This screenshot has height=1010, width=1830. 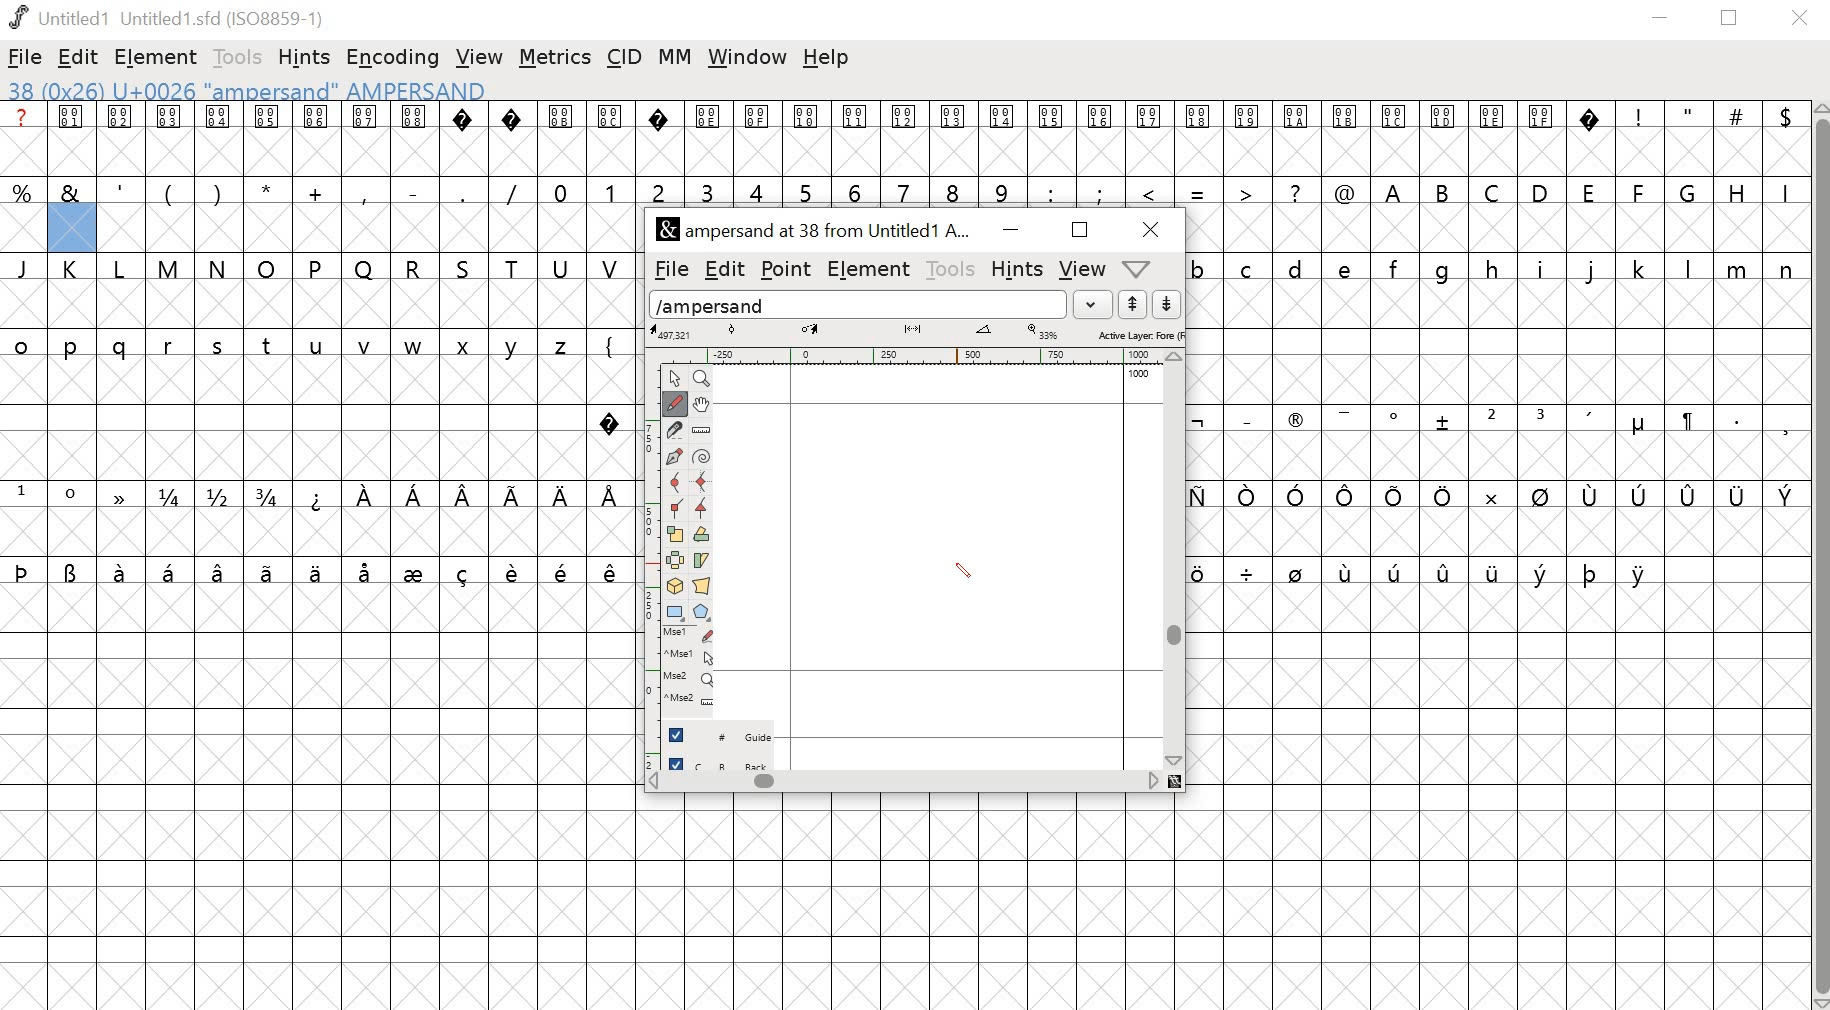 What do you see at coordinates (22, 343) in the screenshot?
I see `o` at bounding box center [22, 343].